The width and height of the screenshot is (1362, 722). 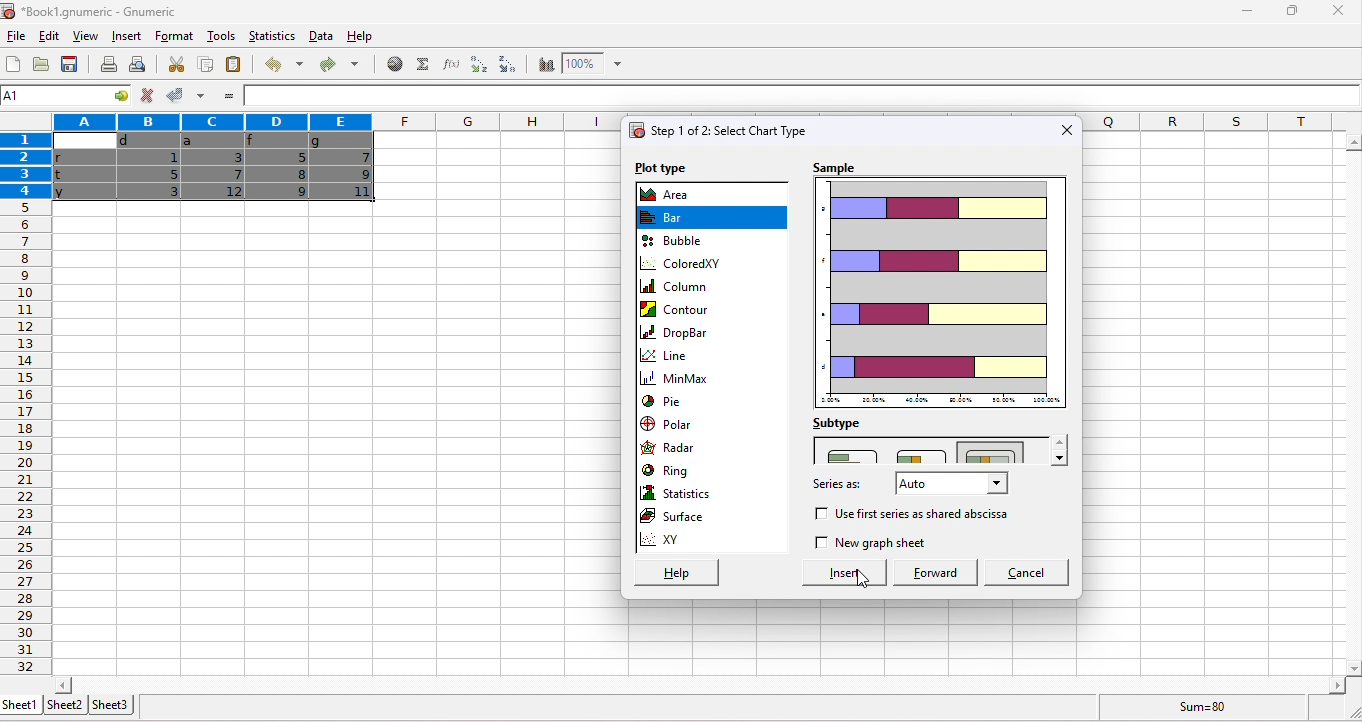 I want to click on vertical slider, so click(x=1353, y=403).